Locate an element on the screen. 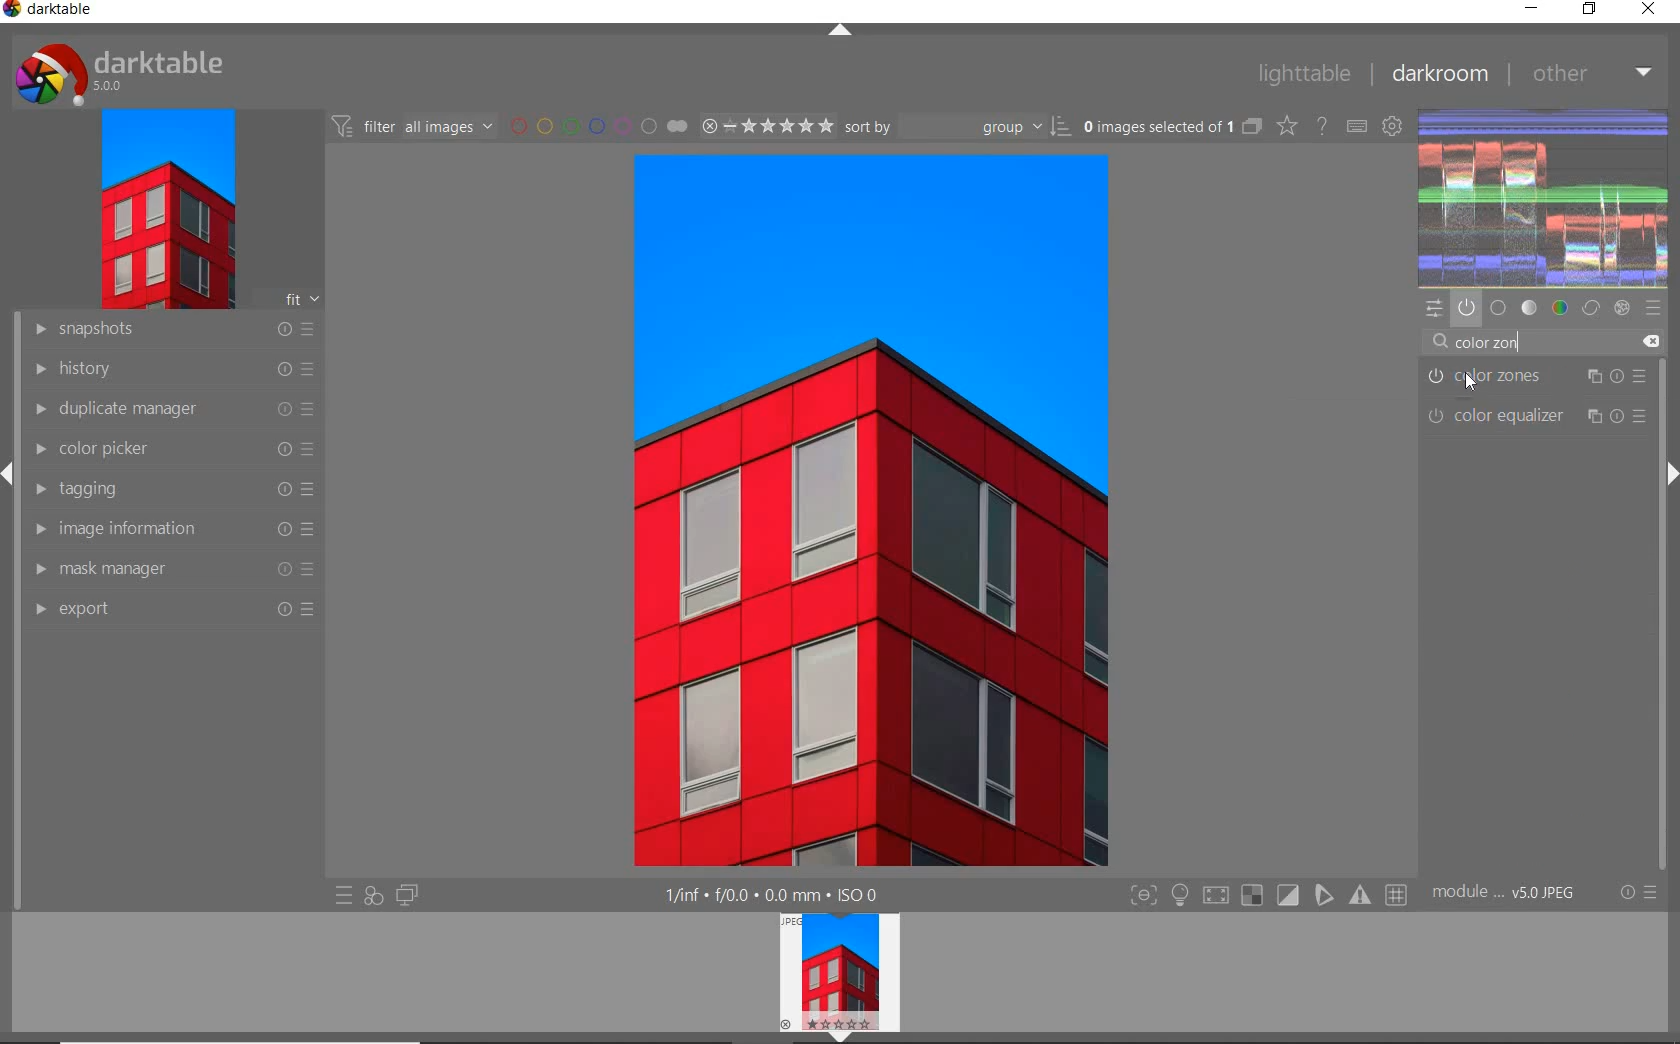 The image size is (1680, 1044). selected images is located at coordinates (1171, 128).